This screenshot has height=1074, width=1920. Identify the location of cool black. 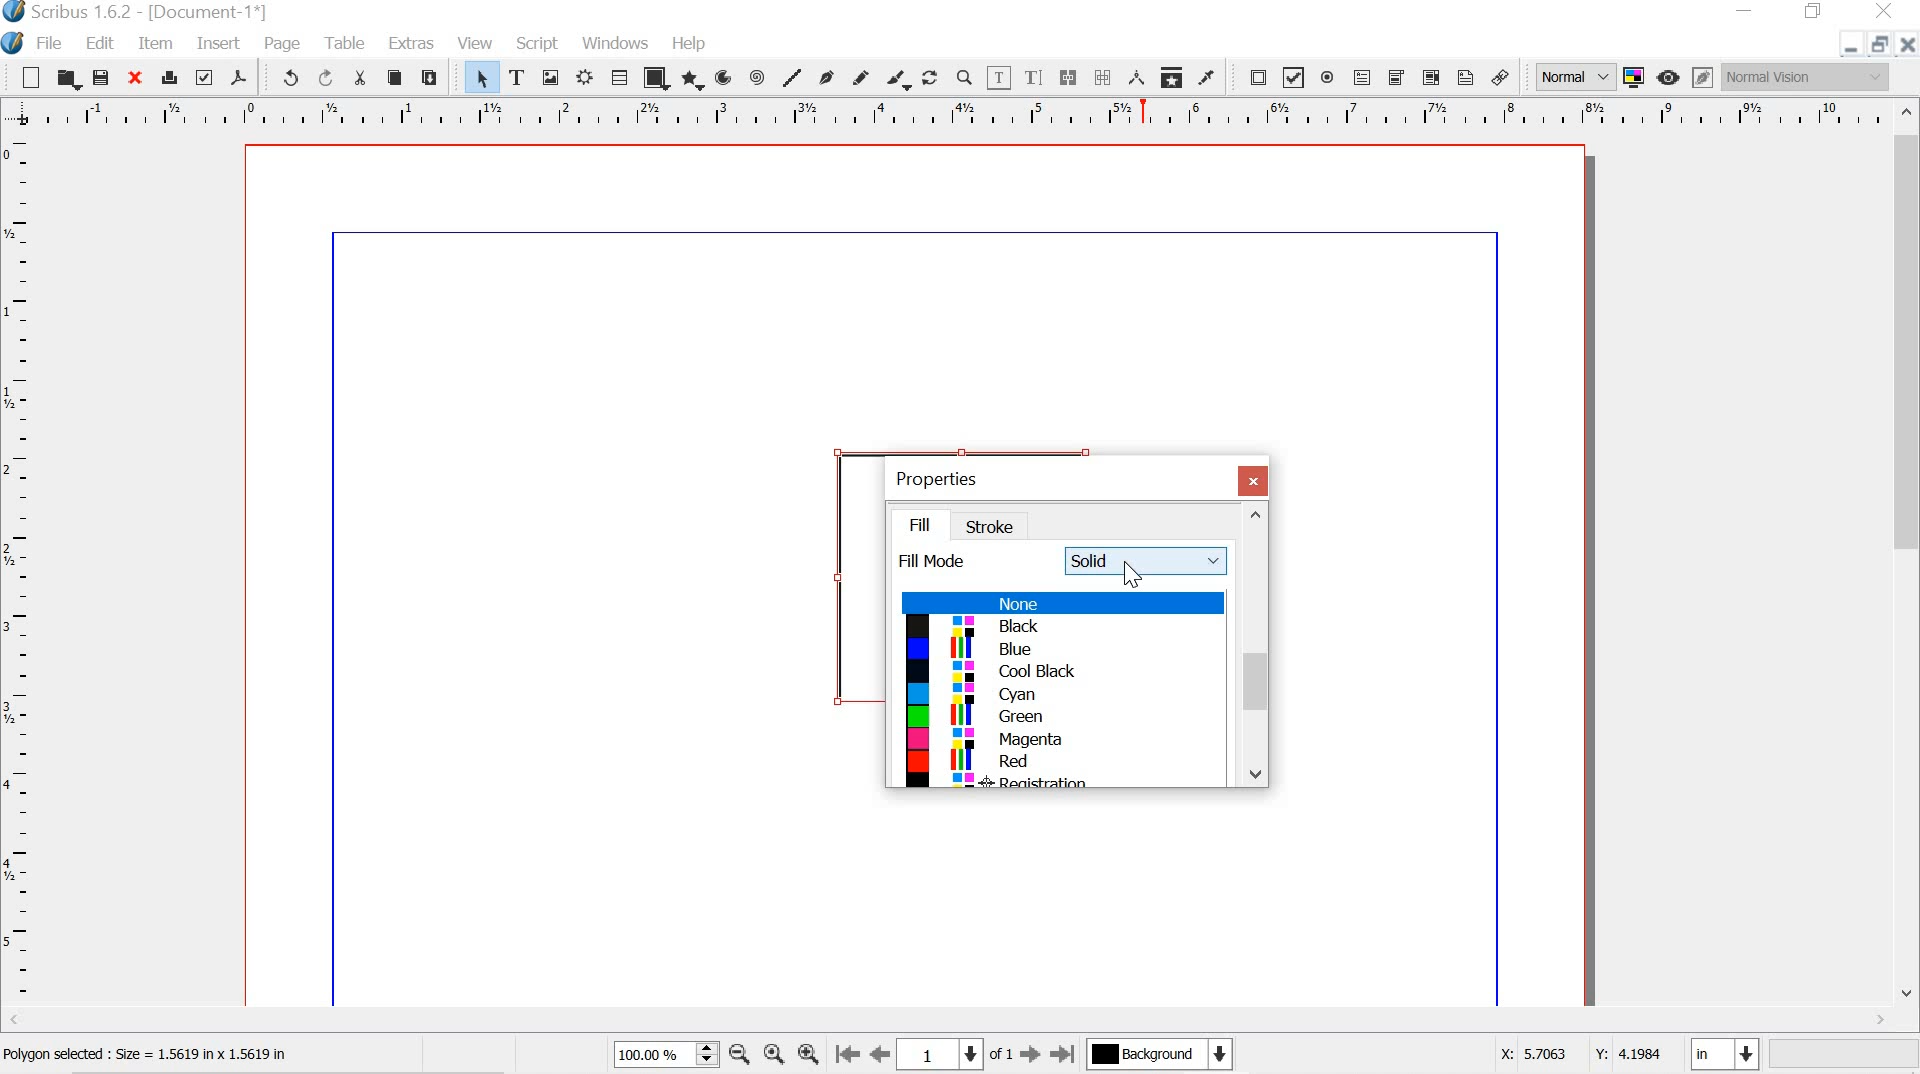
(1055, 673).